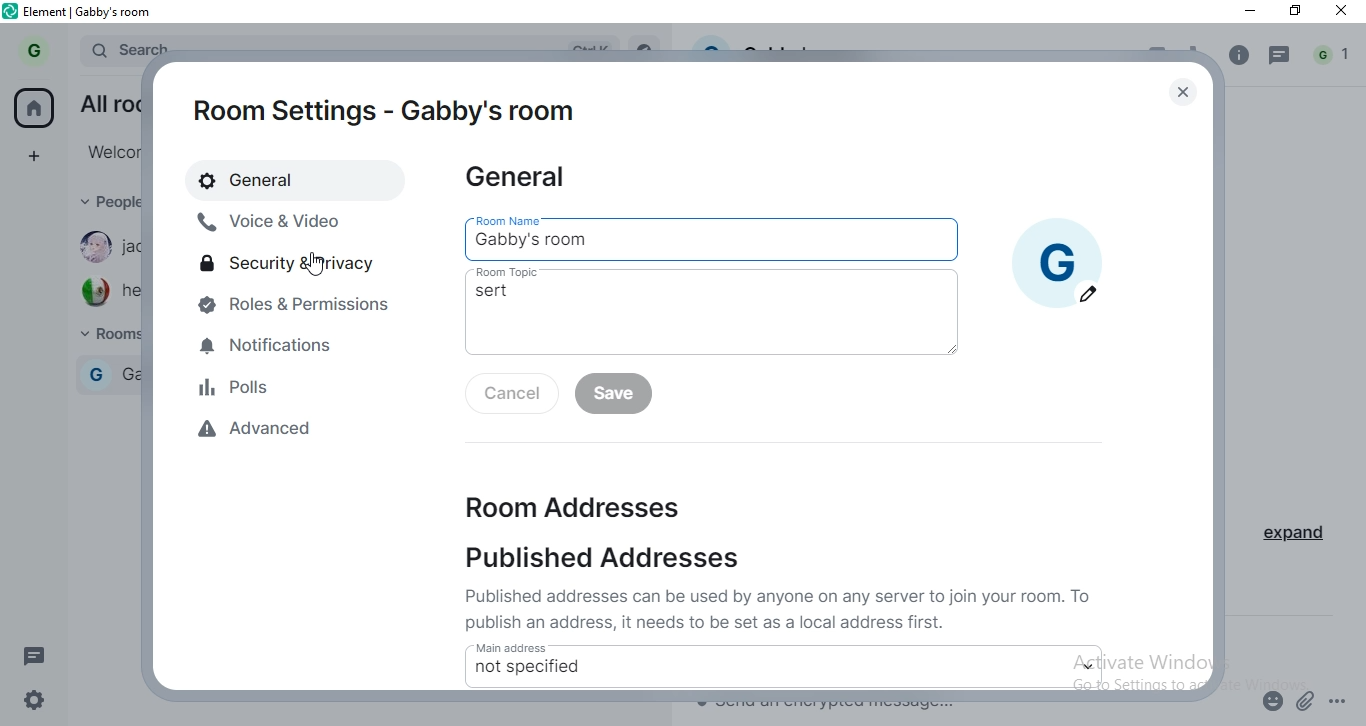  Describe the element at coordinates (510, 271) in the screenshot. I see `room topic` at that location.